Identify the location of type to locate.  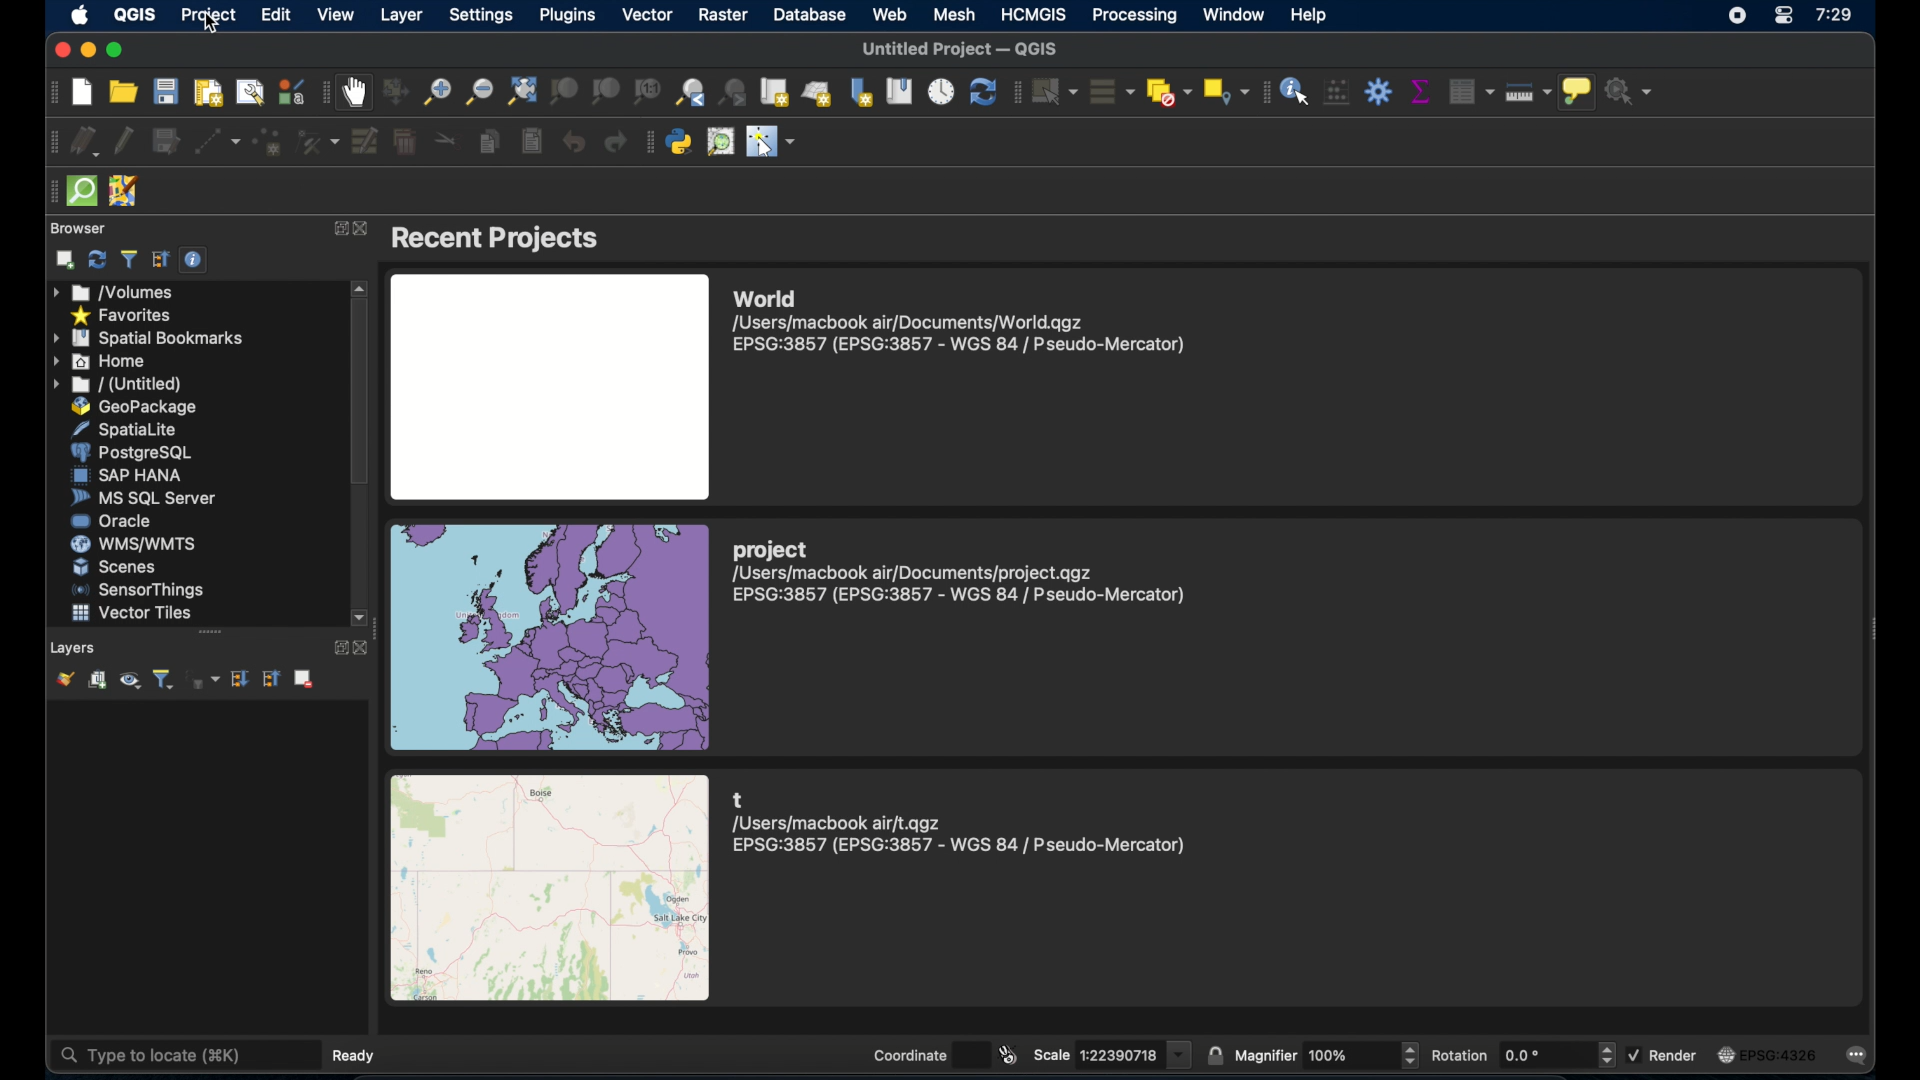
(184, 1055).